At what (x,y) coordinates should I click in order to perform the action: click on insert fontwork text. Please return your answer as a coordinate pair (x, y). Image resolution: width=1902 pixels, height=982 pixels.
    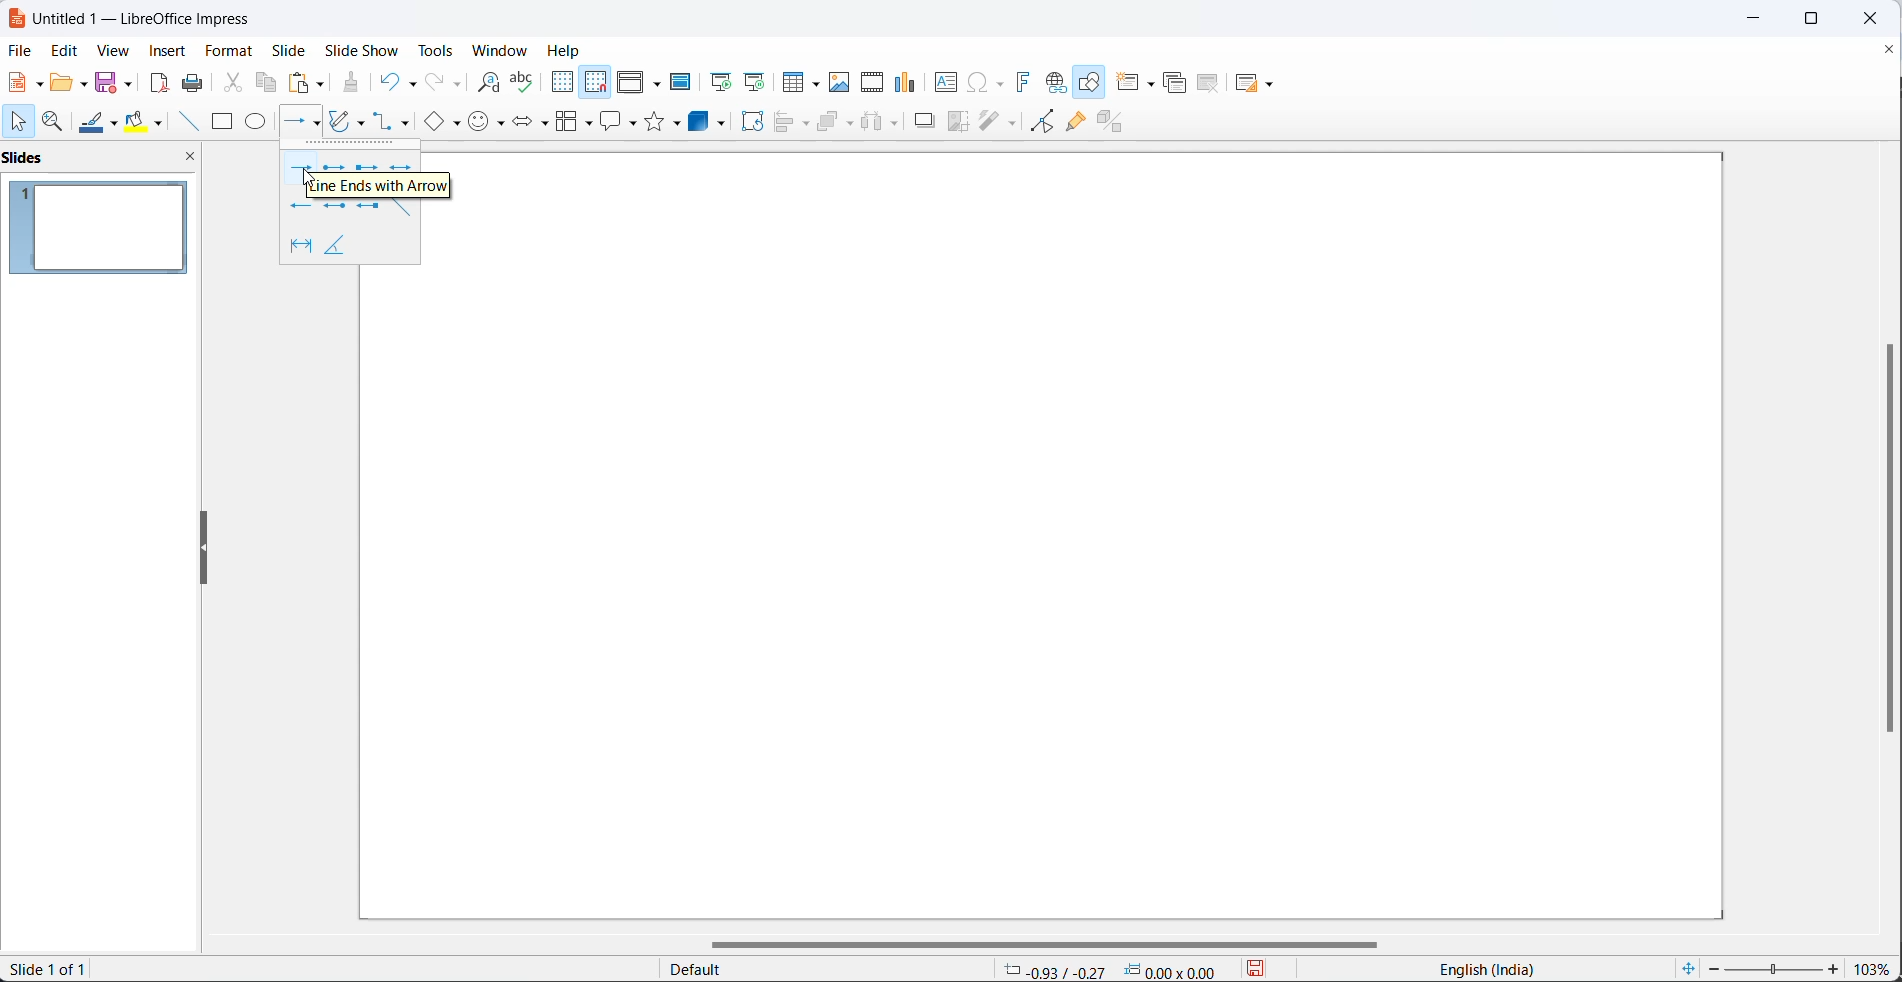
    Looking at the image, I should click on (1022, 82).